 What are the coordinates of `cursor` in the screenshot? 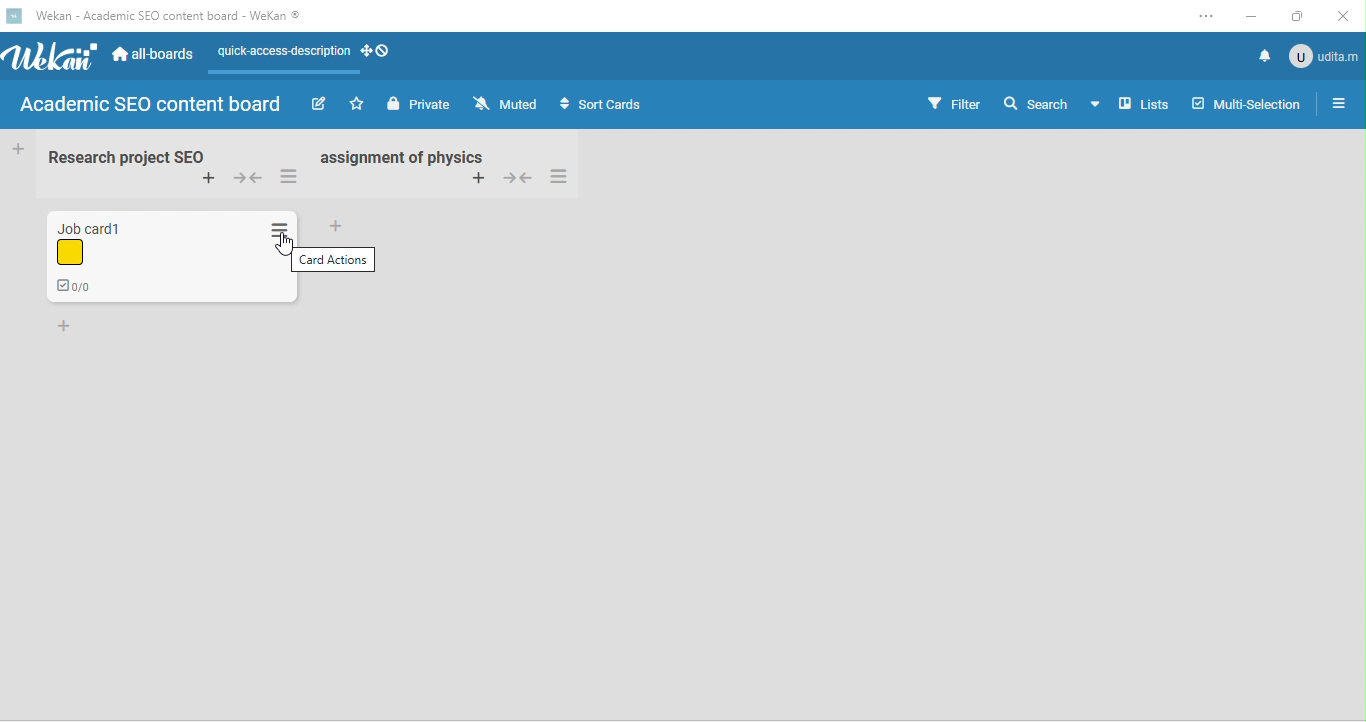 It's located at (281, 247).